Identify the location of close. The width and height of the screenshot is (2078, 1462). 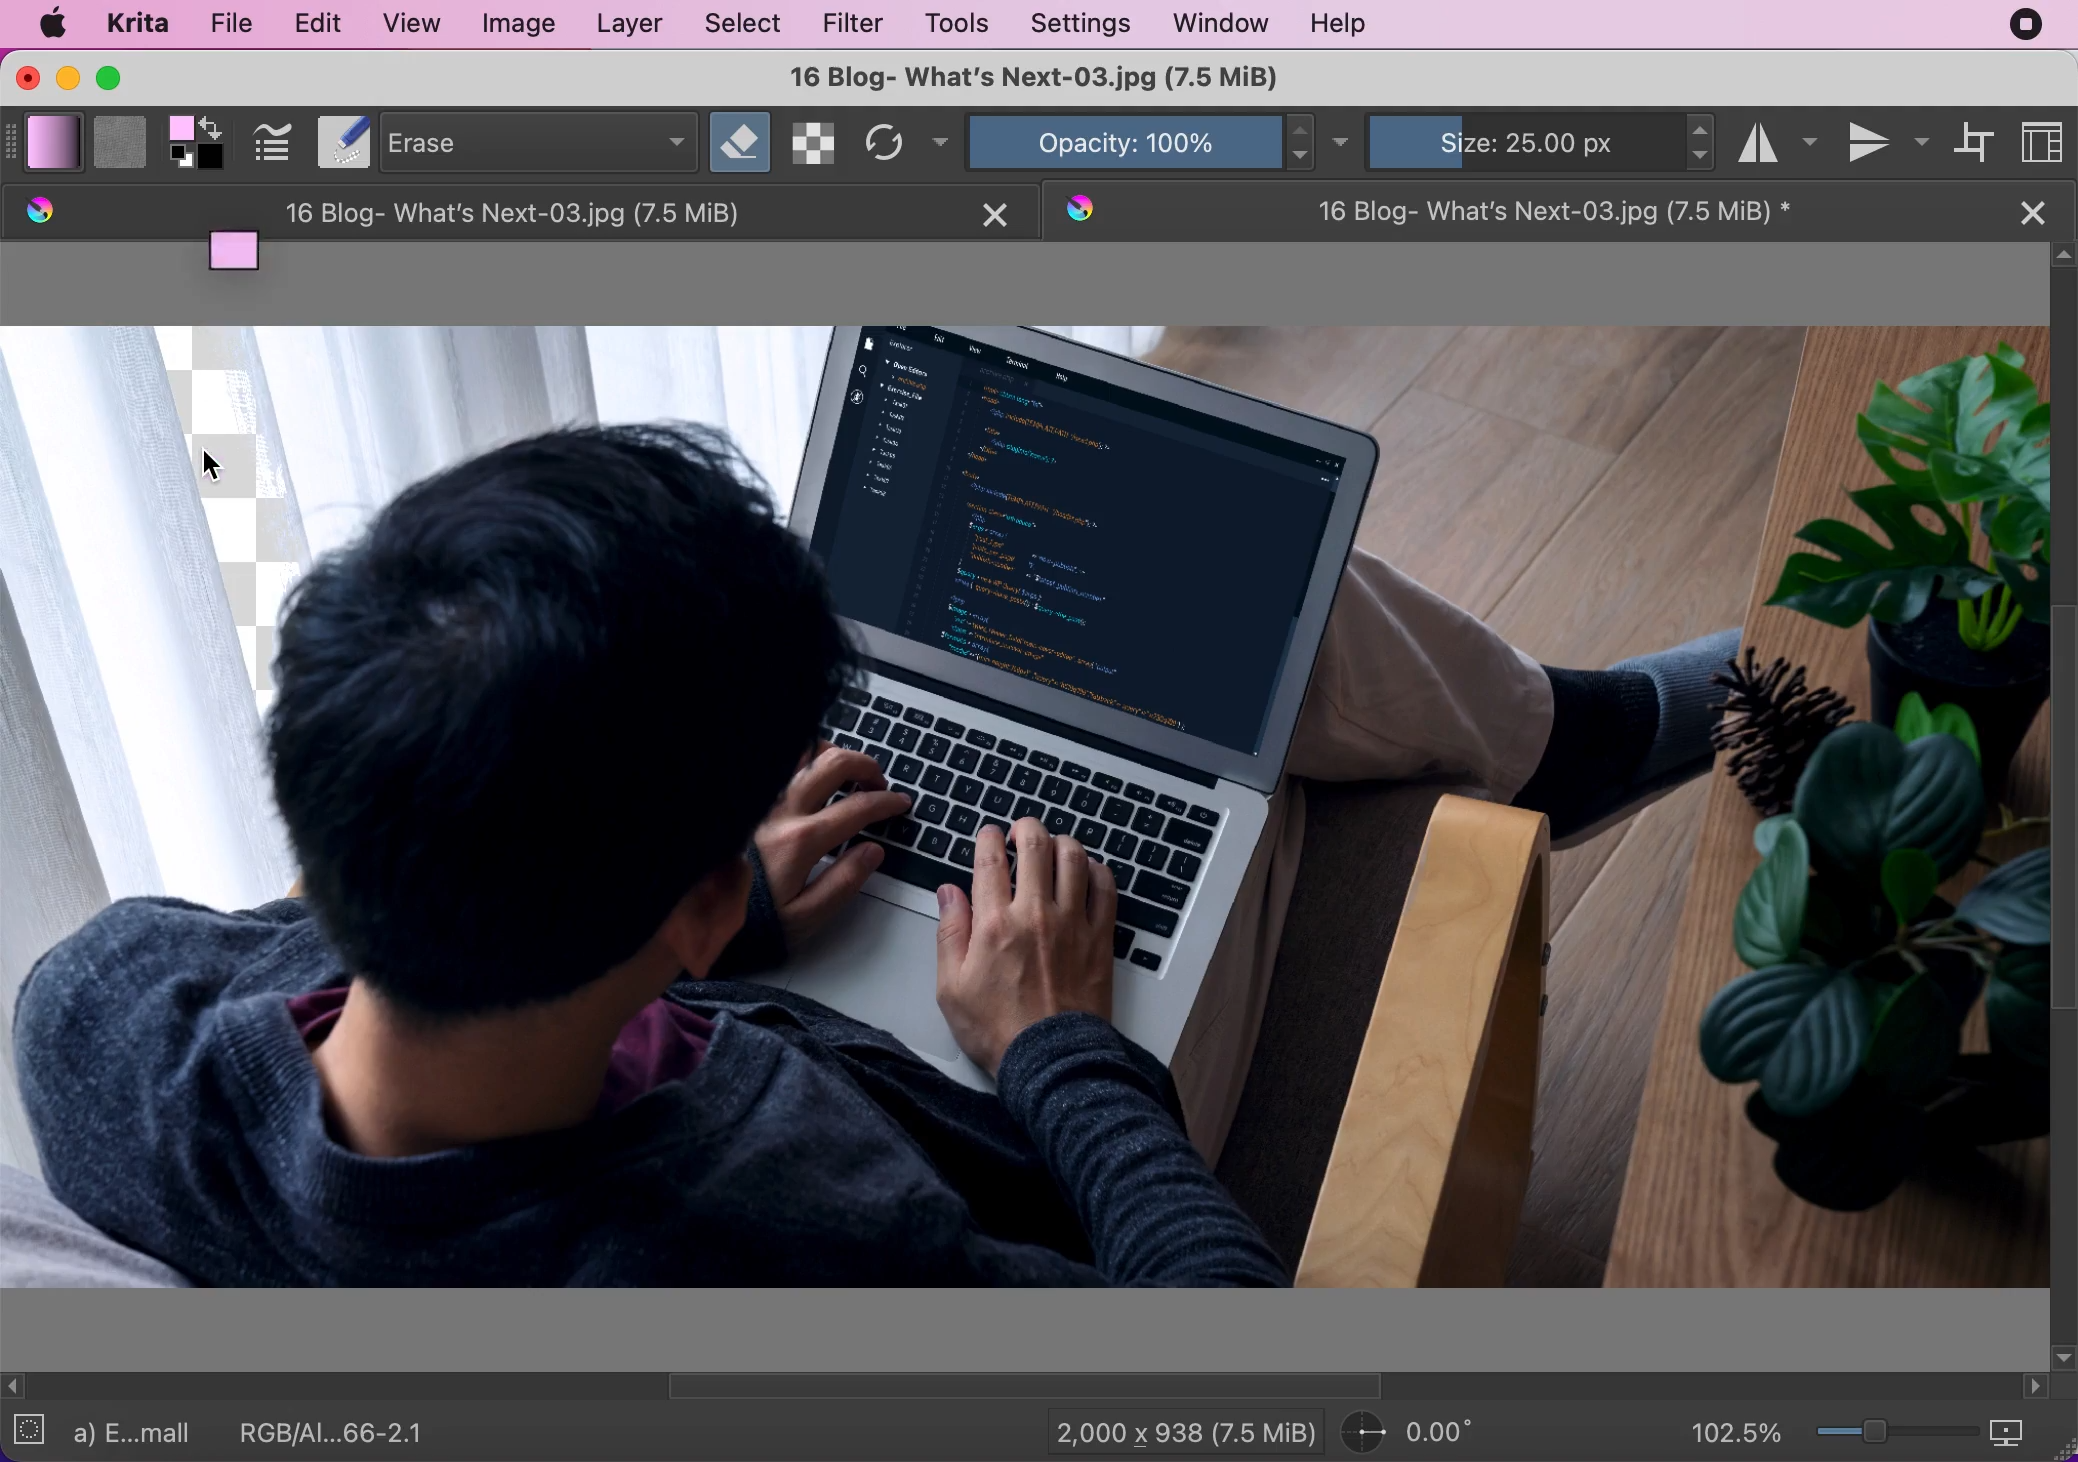
(26, 77).